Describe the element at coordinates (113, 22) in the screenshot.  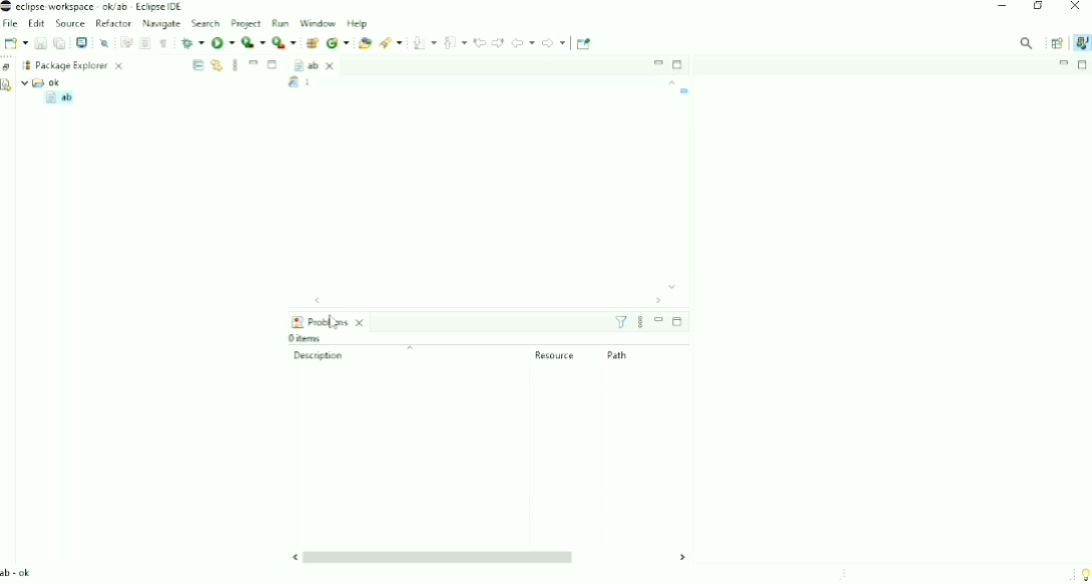
I see `Refactor` at that location.